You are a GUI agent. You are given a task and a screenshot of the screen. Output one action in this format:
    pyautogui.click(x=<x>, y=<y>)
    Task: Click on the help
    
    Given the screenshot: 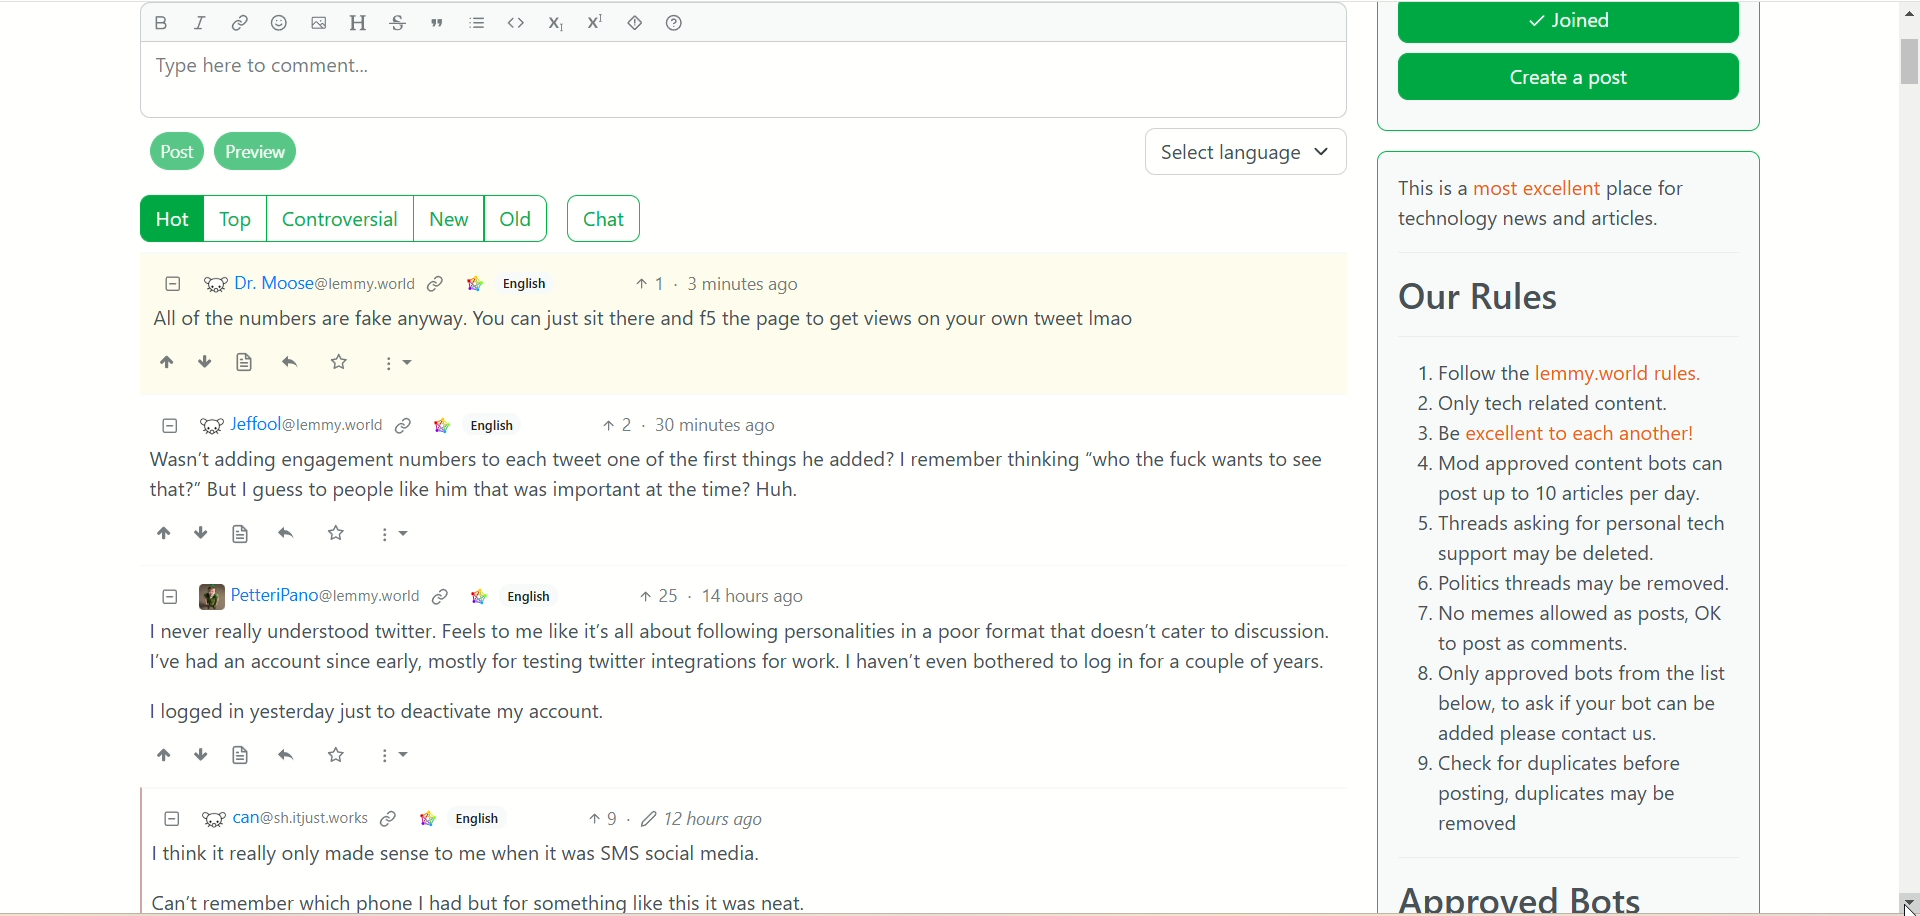 What is the action you would take?
    pyautogui.click(x=673, y=24)
    